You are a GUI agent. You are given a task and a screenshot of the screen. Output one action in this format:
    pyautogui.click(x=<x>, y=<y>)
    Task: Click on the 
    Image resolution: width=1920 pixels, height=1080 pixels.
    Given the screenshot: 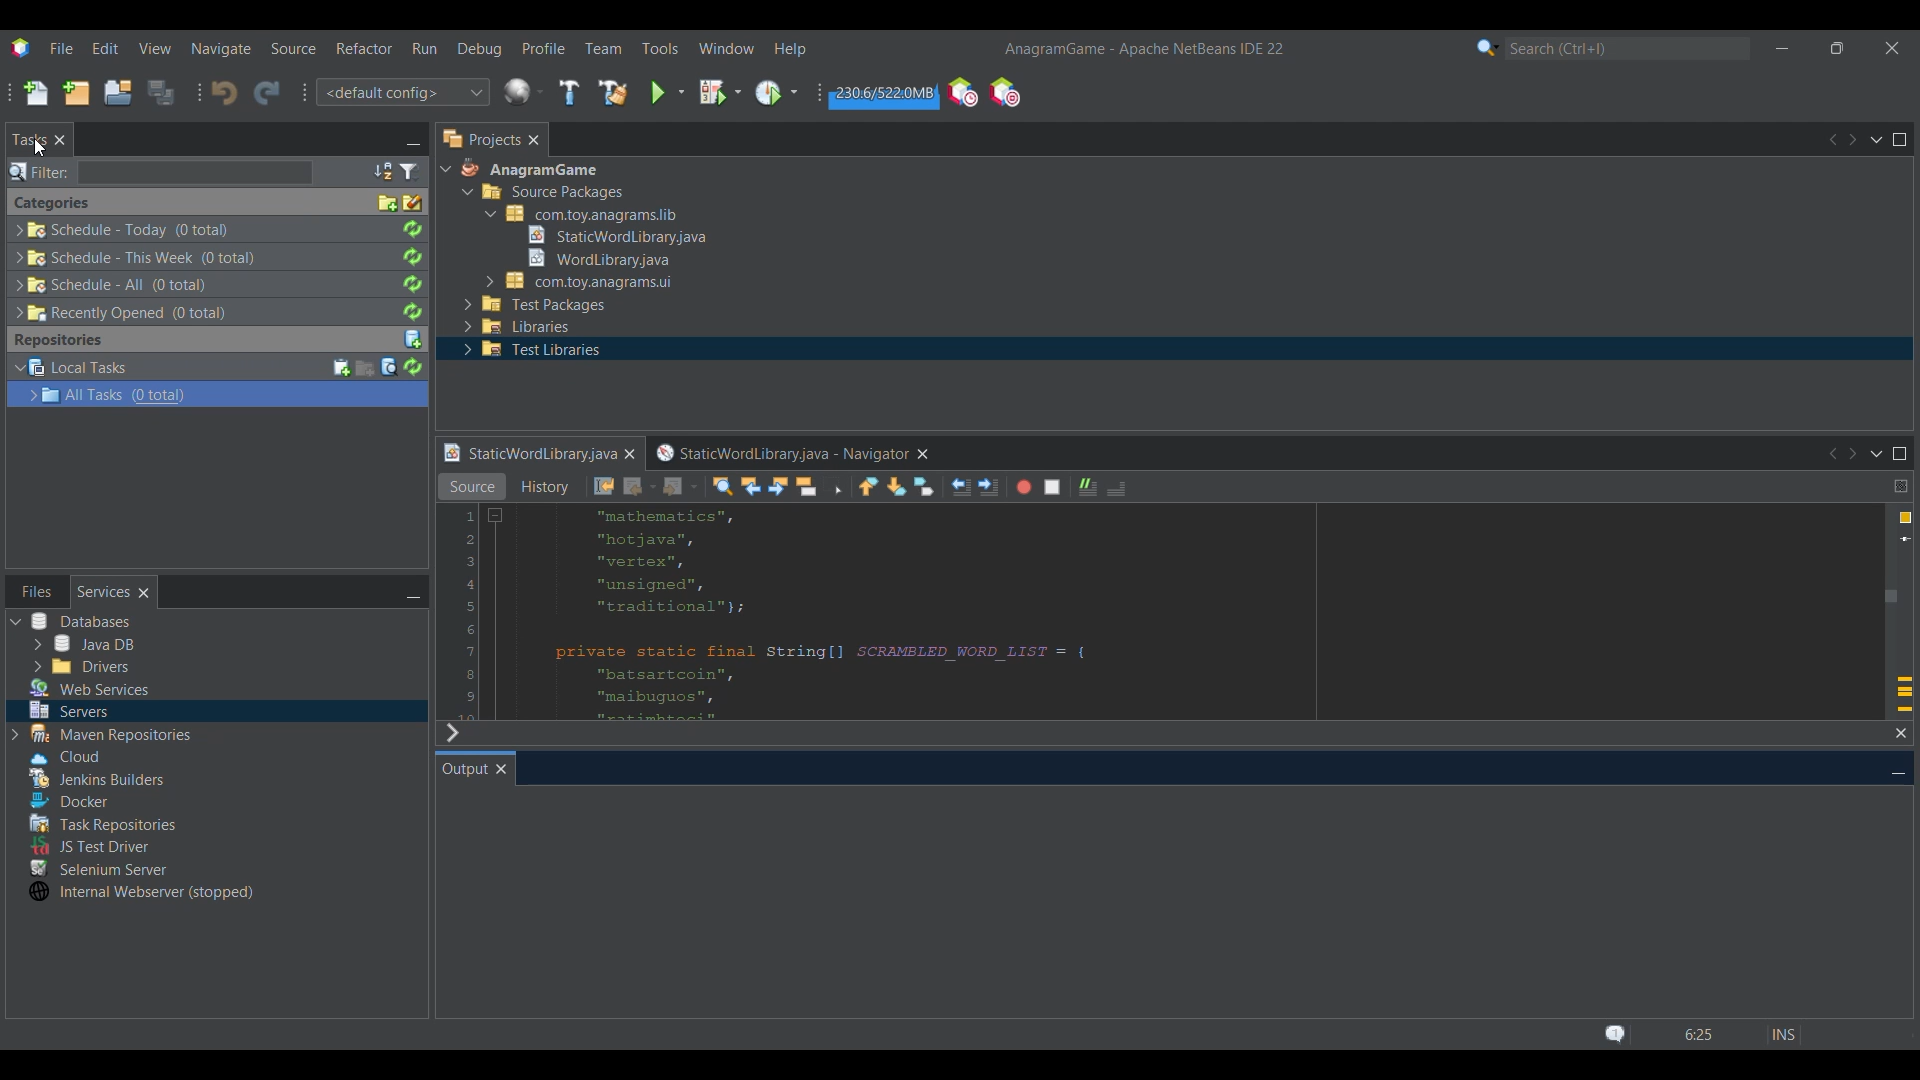 What is the action you would take?
    pyautogui.click(x=536, y=305)
    